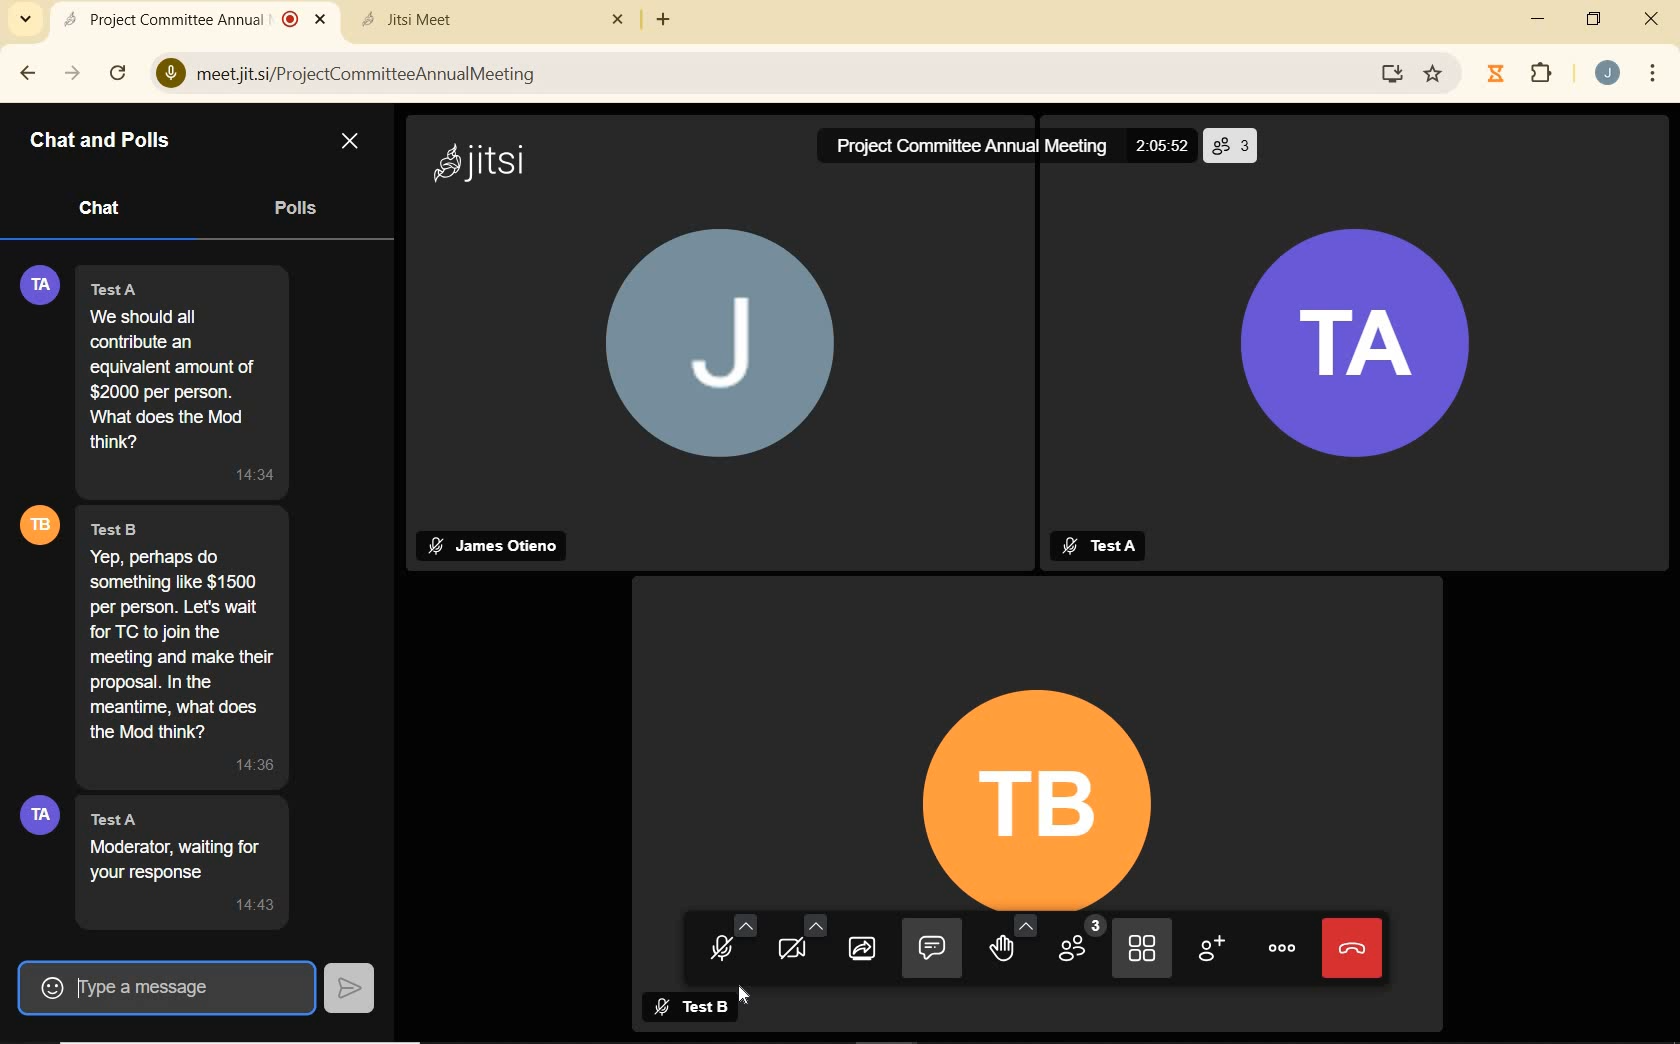 Image resolution: width=1680 pixels, height=1044 pixels. What do you see at coordinates (1084, 950) in the screenshot?
I see `participants (3)` at bounding box center [1084, 950].